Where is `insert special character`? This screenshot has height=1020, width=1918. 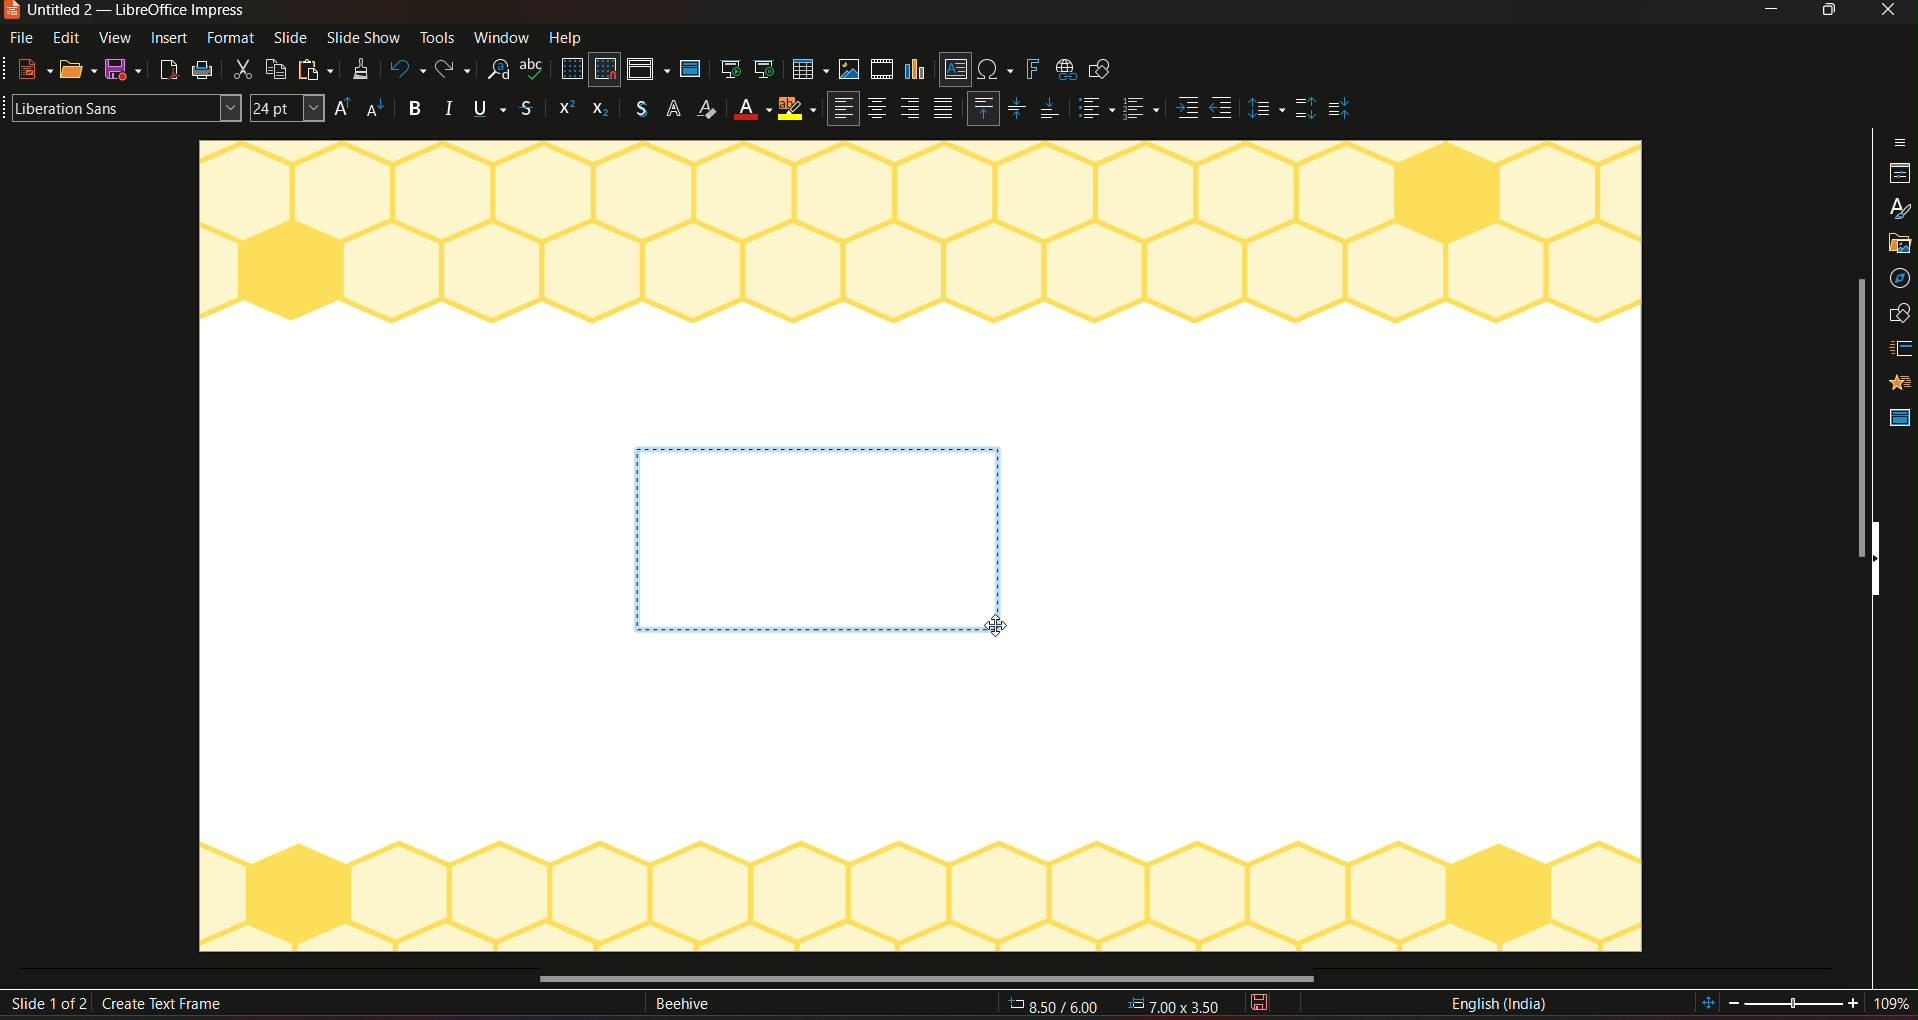
insert special character is located at coordinates (994, 67).